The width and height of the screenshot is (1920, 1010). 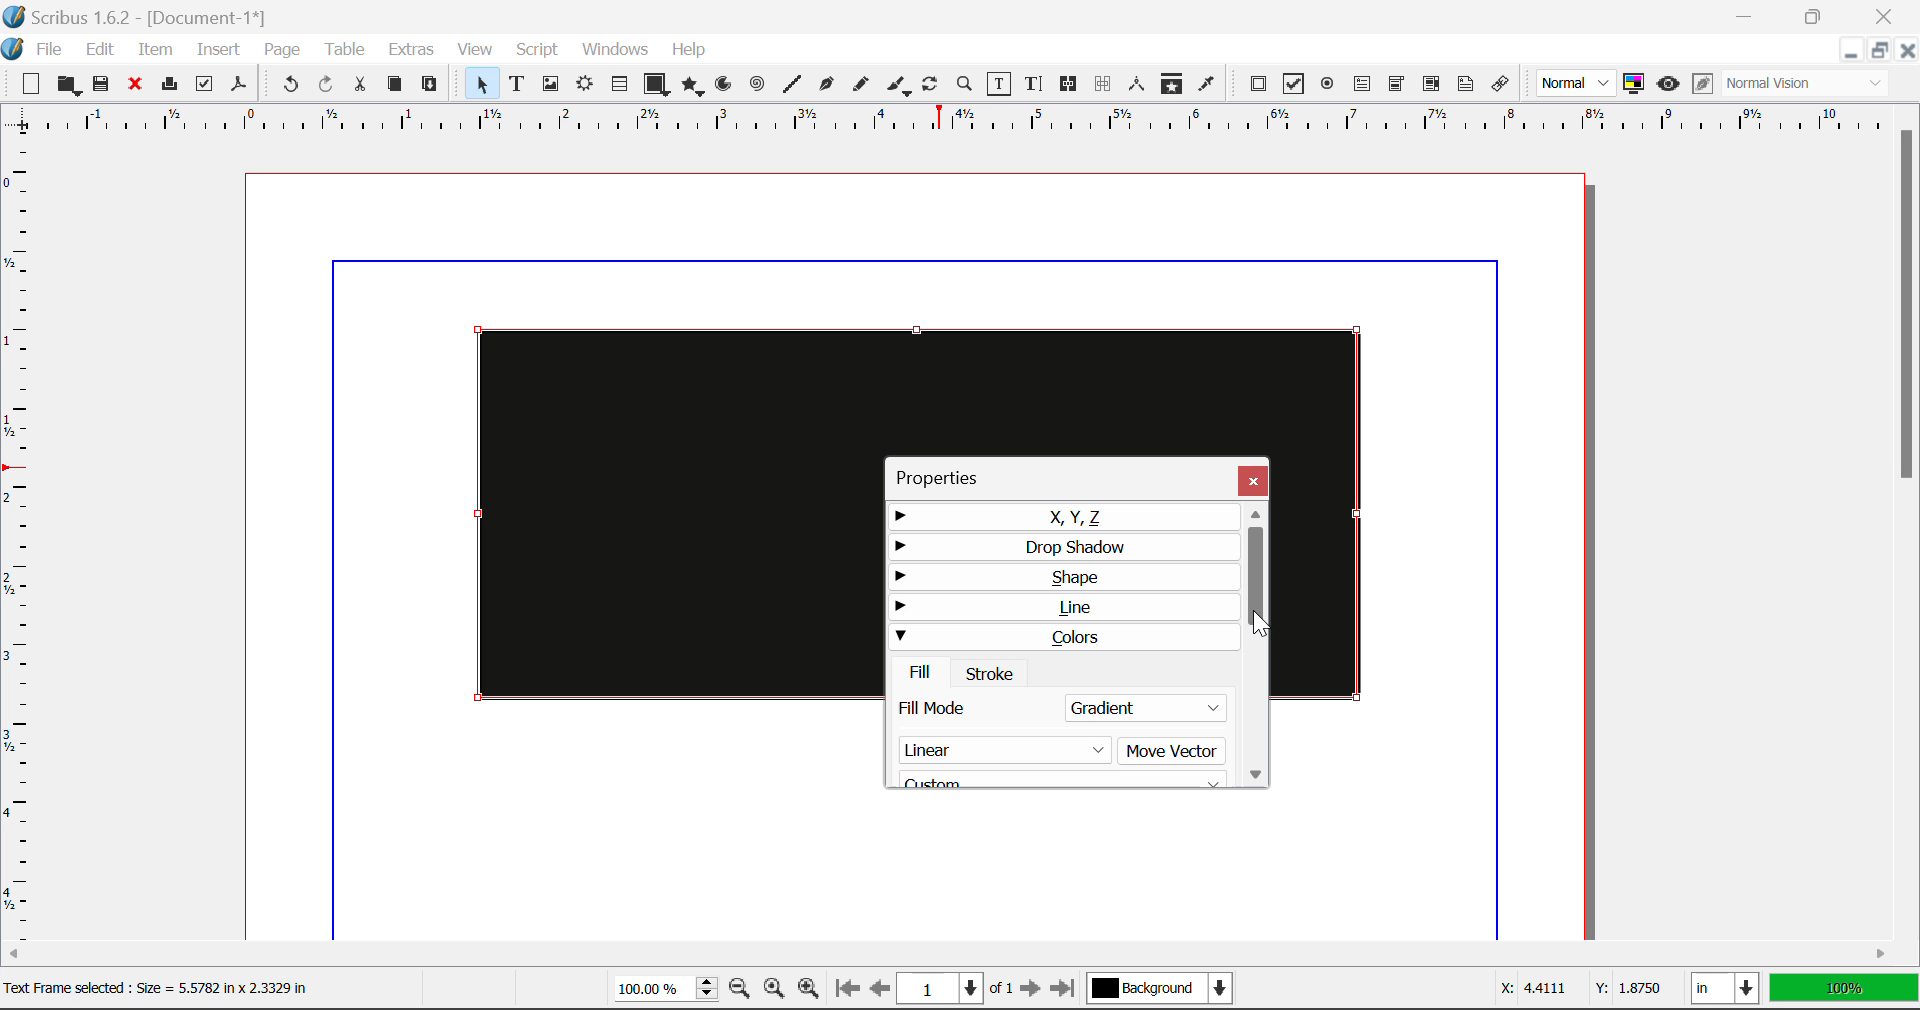 I want to click on Print, so click(x=168, y=84).